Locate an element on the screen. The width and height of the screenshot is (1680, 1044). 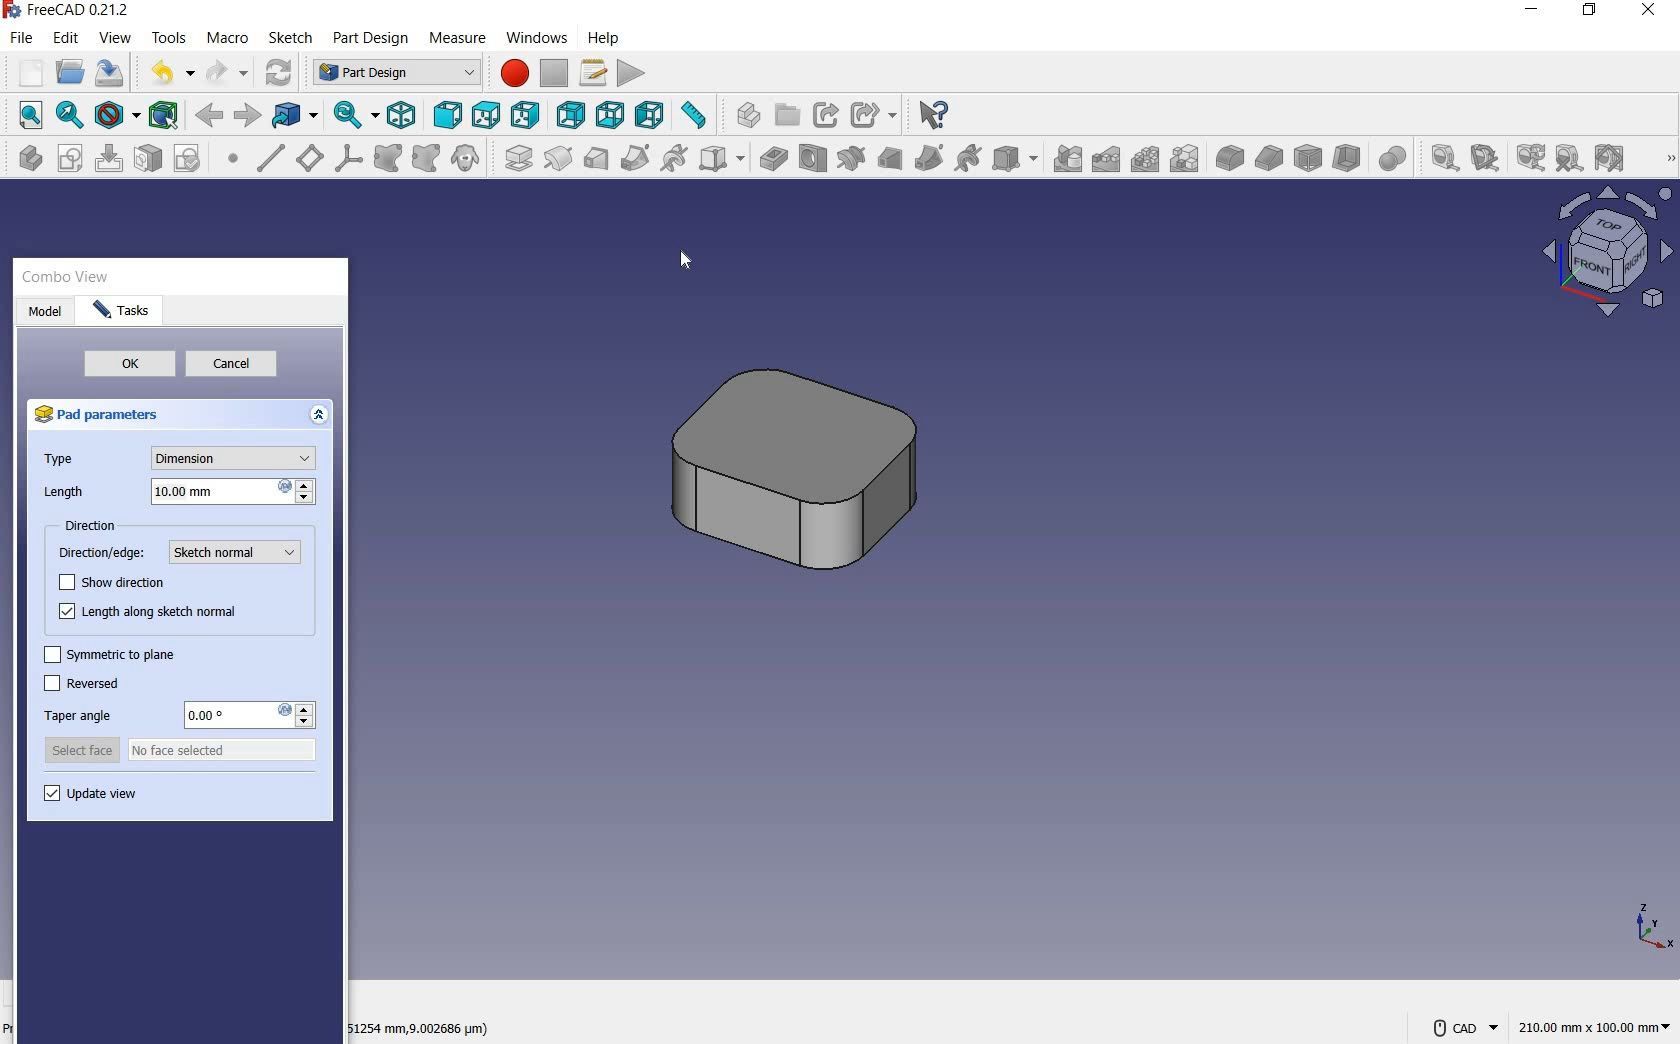
subtractive helix is located at coordinates (967, 159).